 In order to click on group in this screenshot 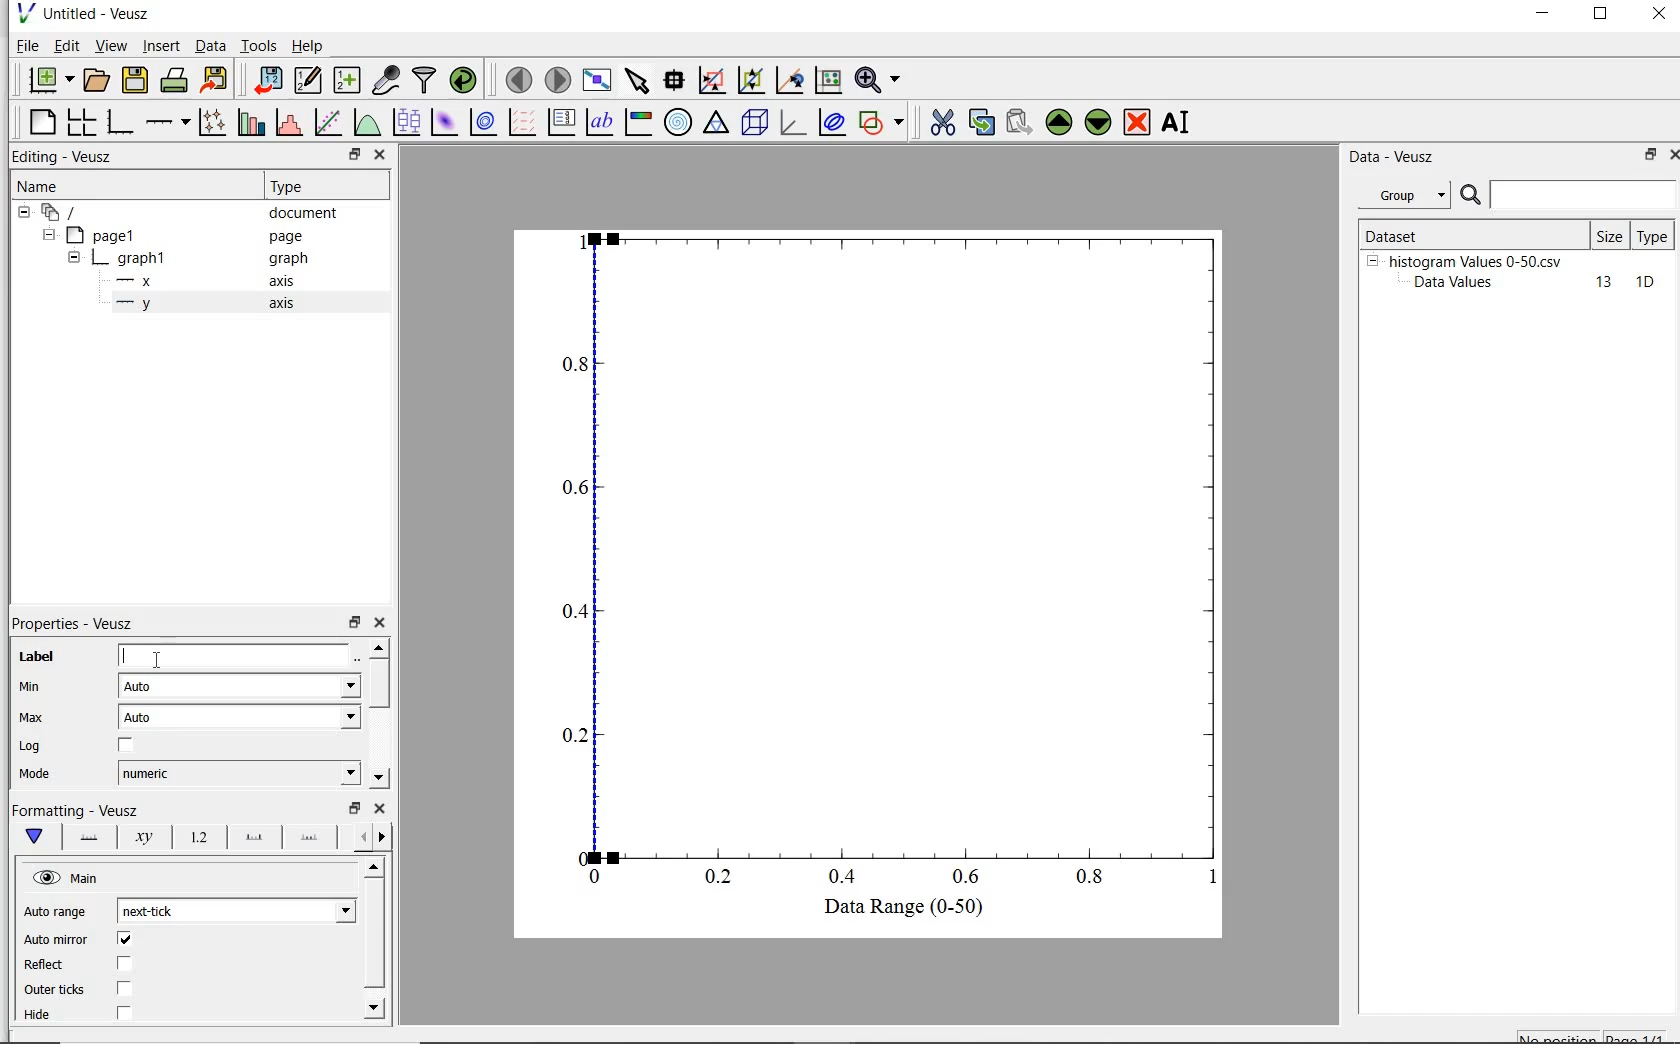, I will do `click(1402, 195)`.